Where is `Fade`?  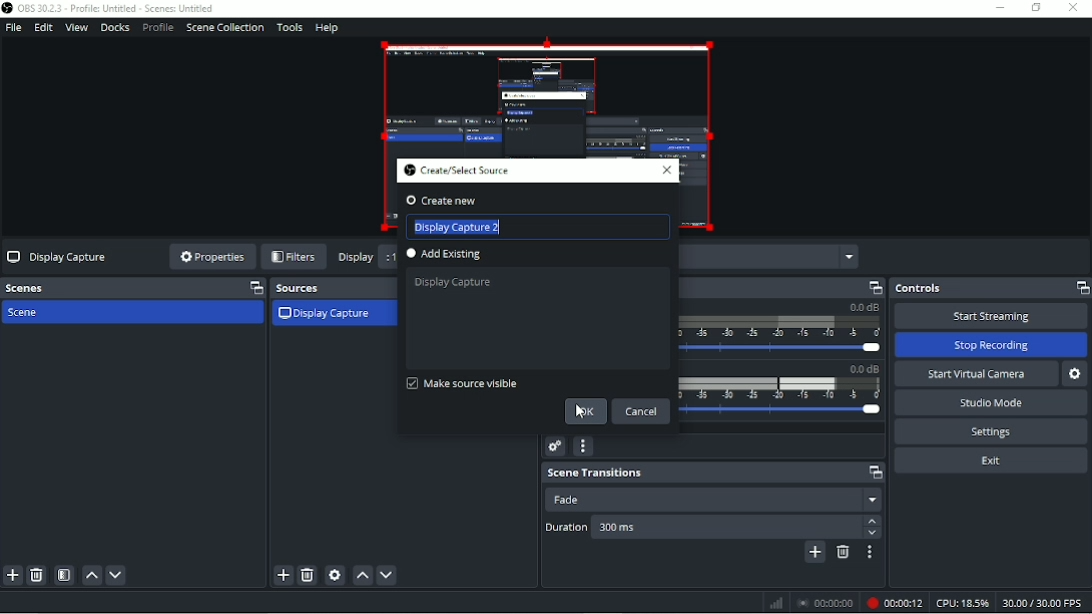
Fade is located at coordinates (712, 499).